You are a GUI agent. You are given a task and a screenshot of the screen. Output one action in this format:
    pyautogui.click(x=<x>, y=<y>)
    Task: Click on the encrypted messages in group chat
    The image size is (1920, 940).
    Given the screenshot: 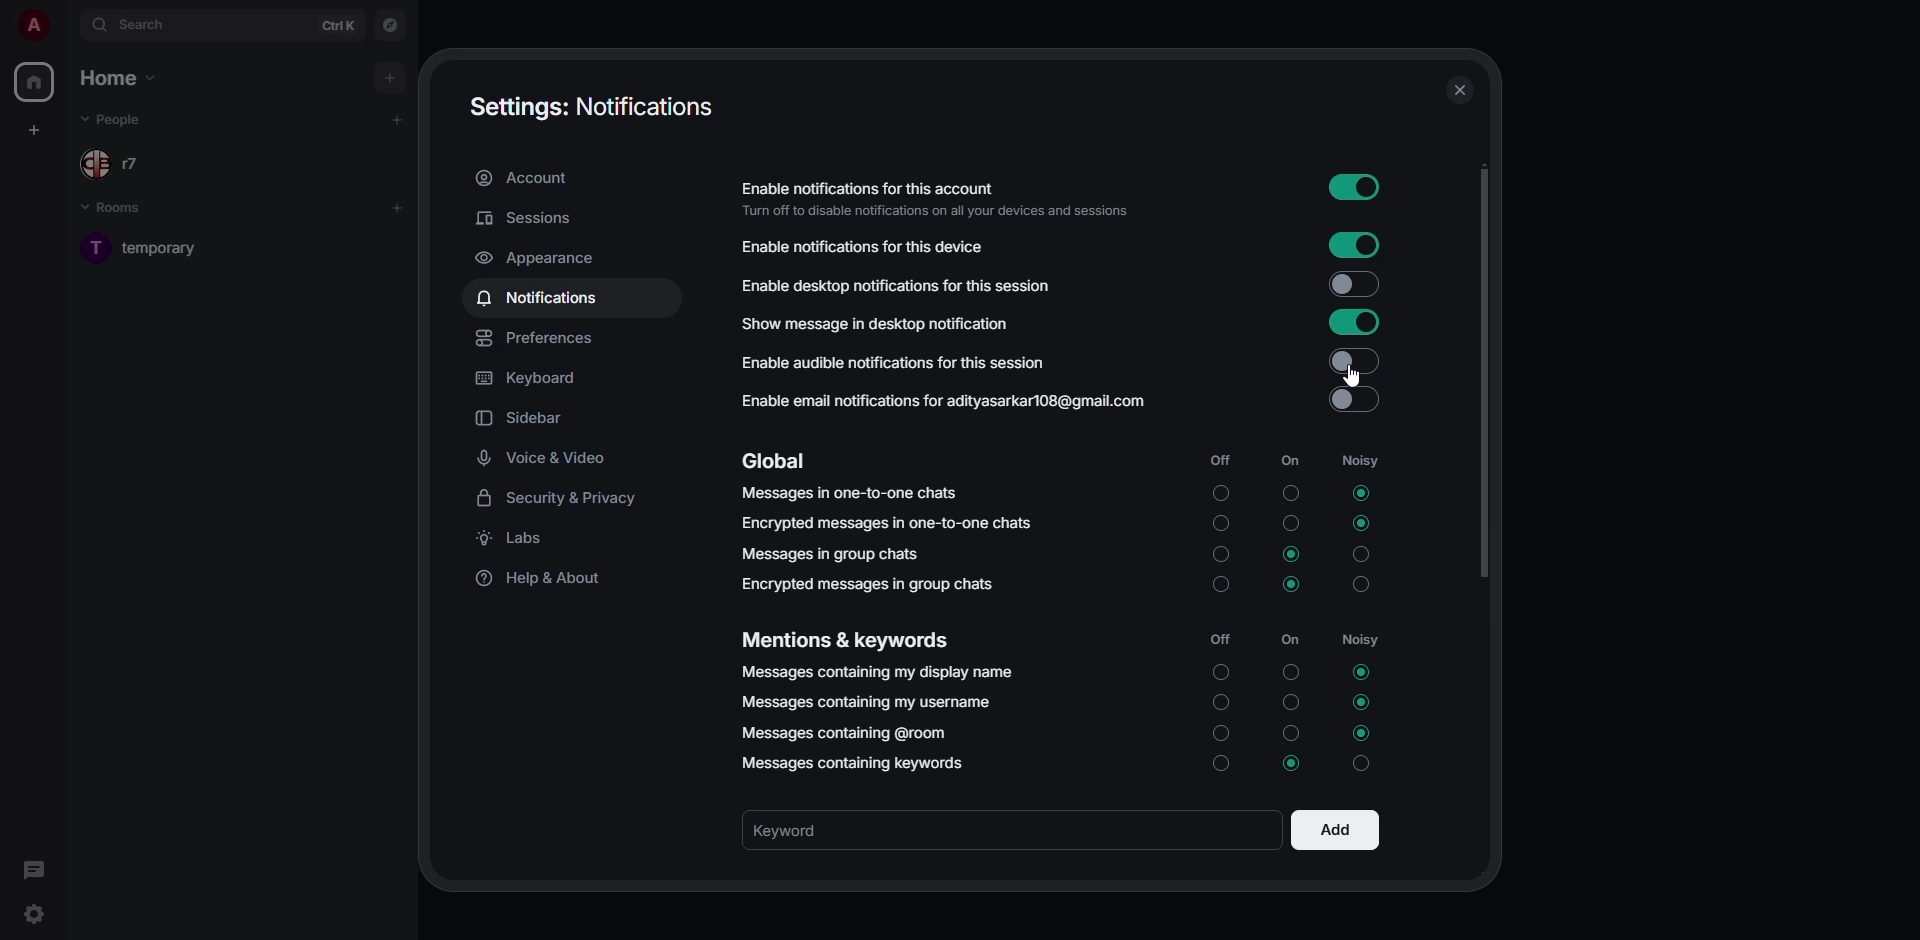 What is the action you would take?
    pyautogui.click(x=872, y=583)
    